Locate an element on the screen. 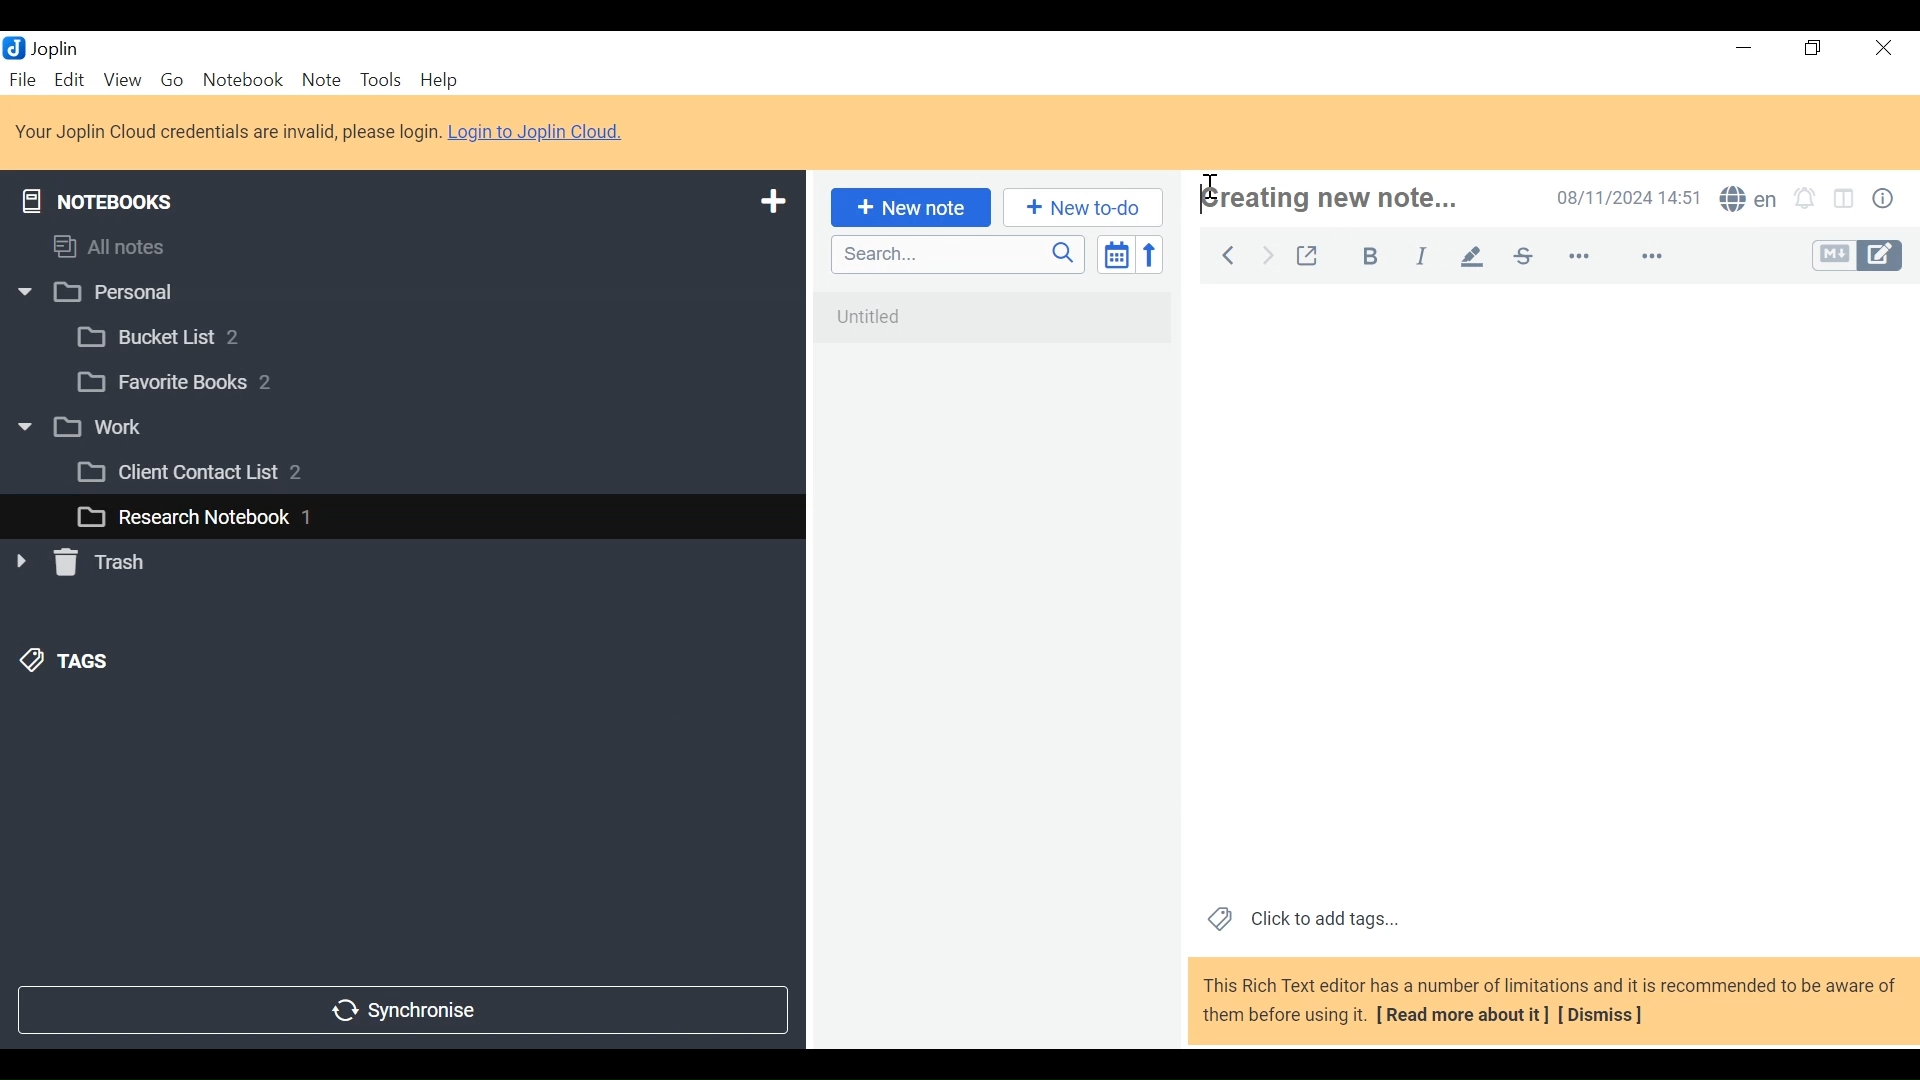 The height and width of the screenshot is (1080, 1920). Login to Joplin Cloud is located at coordinates (542, 131).